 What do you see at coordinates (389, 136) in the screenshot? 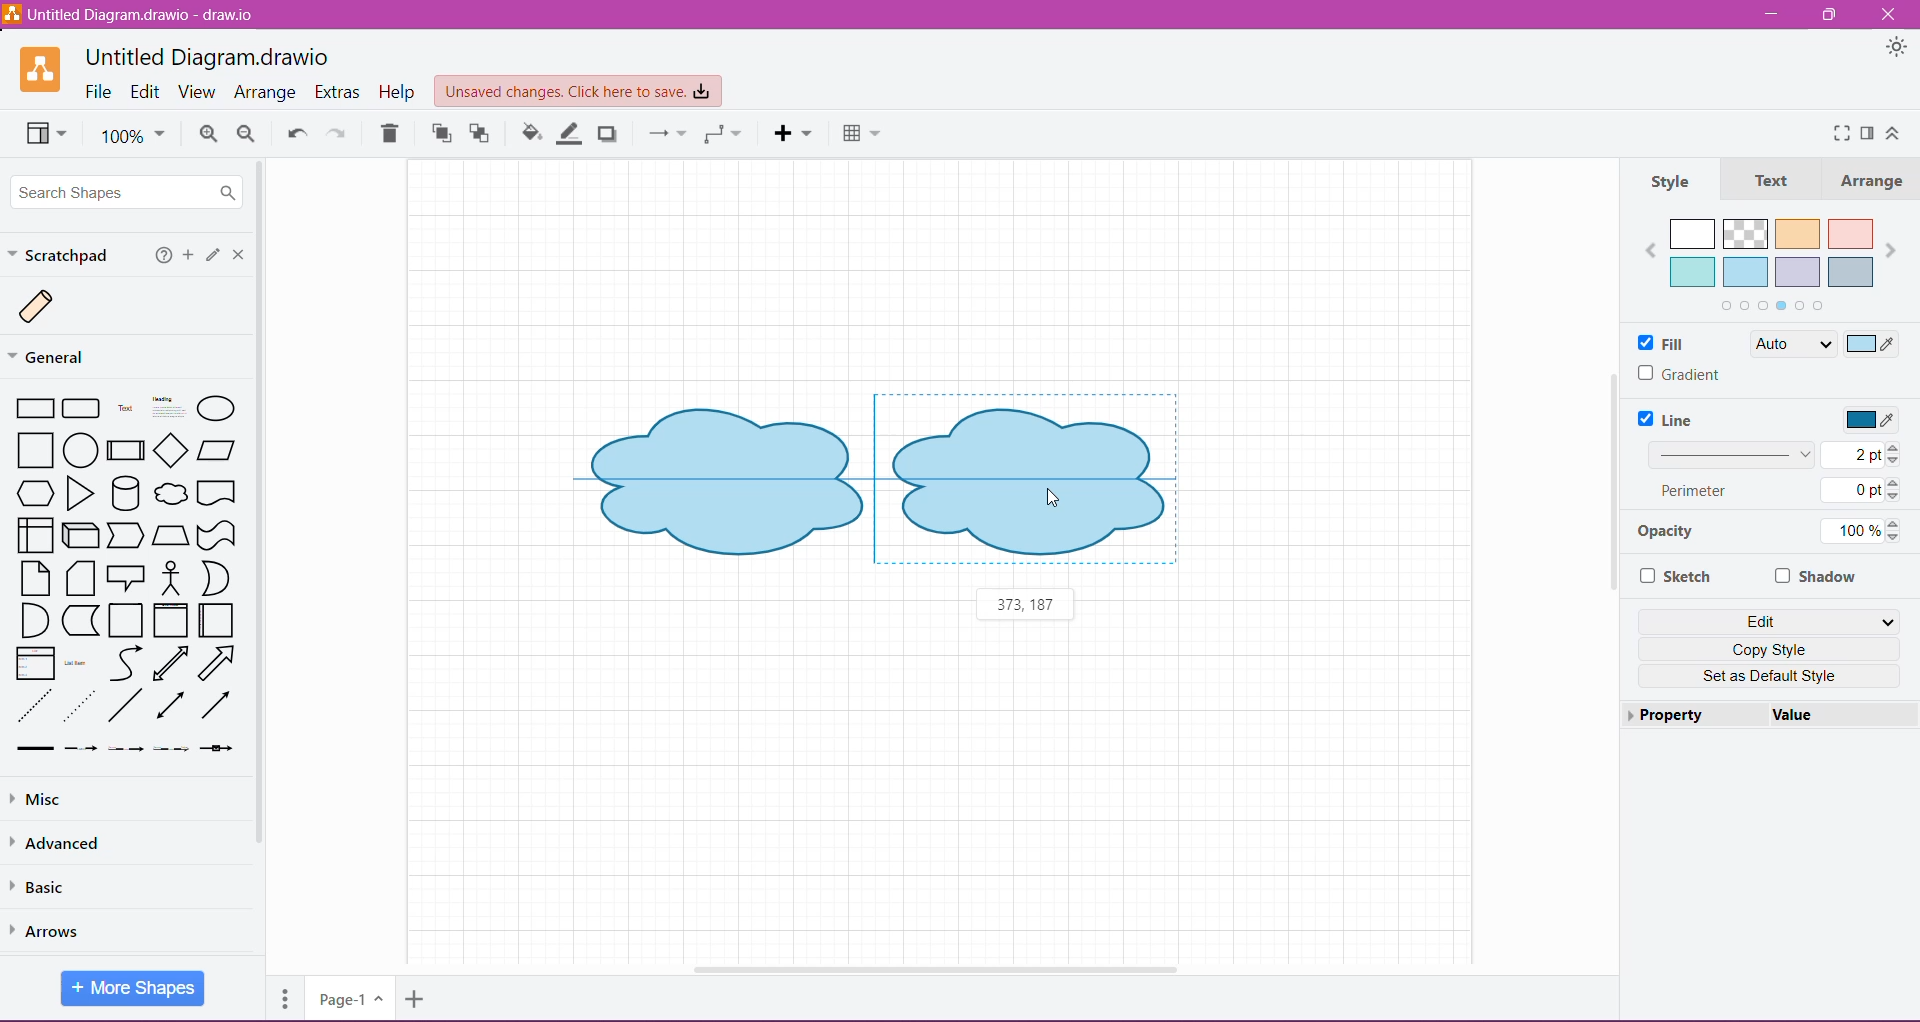
I see `Trash` at bounding box center [389, 136].